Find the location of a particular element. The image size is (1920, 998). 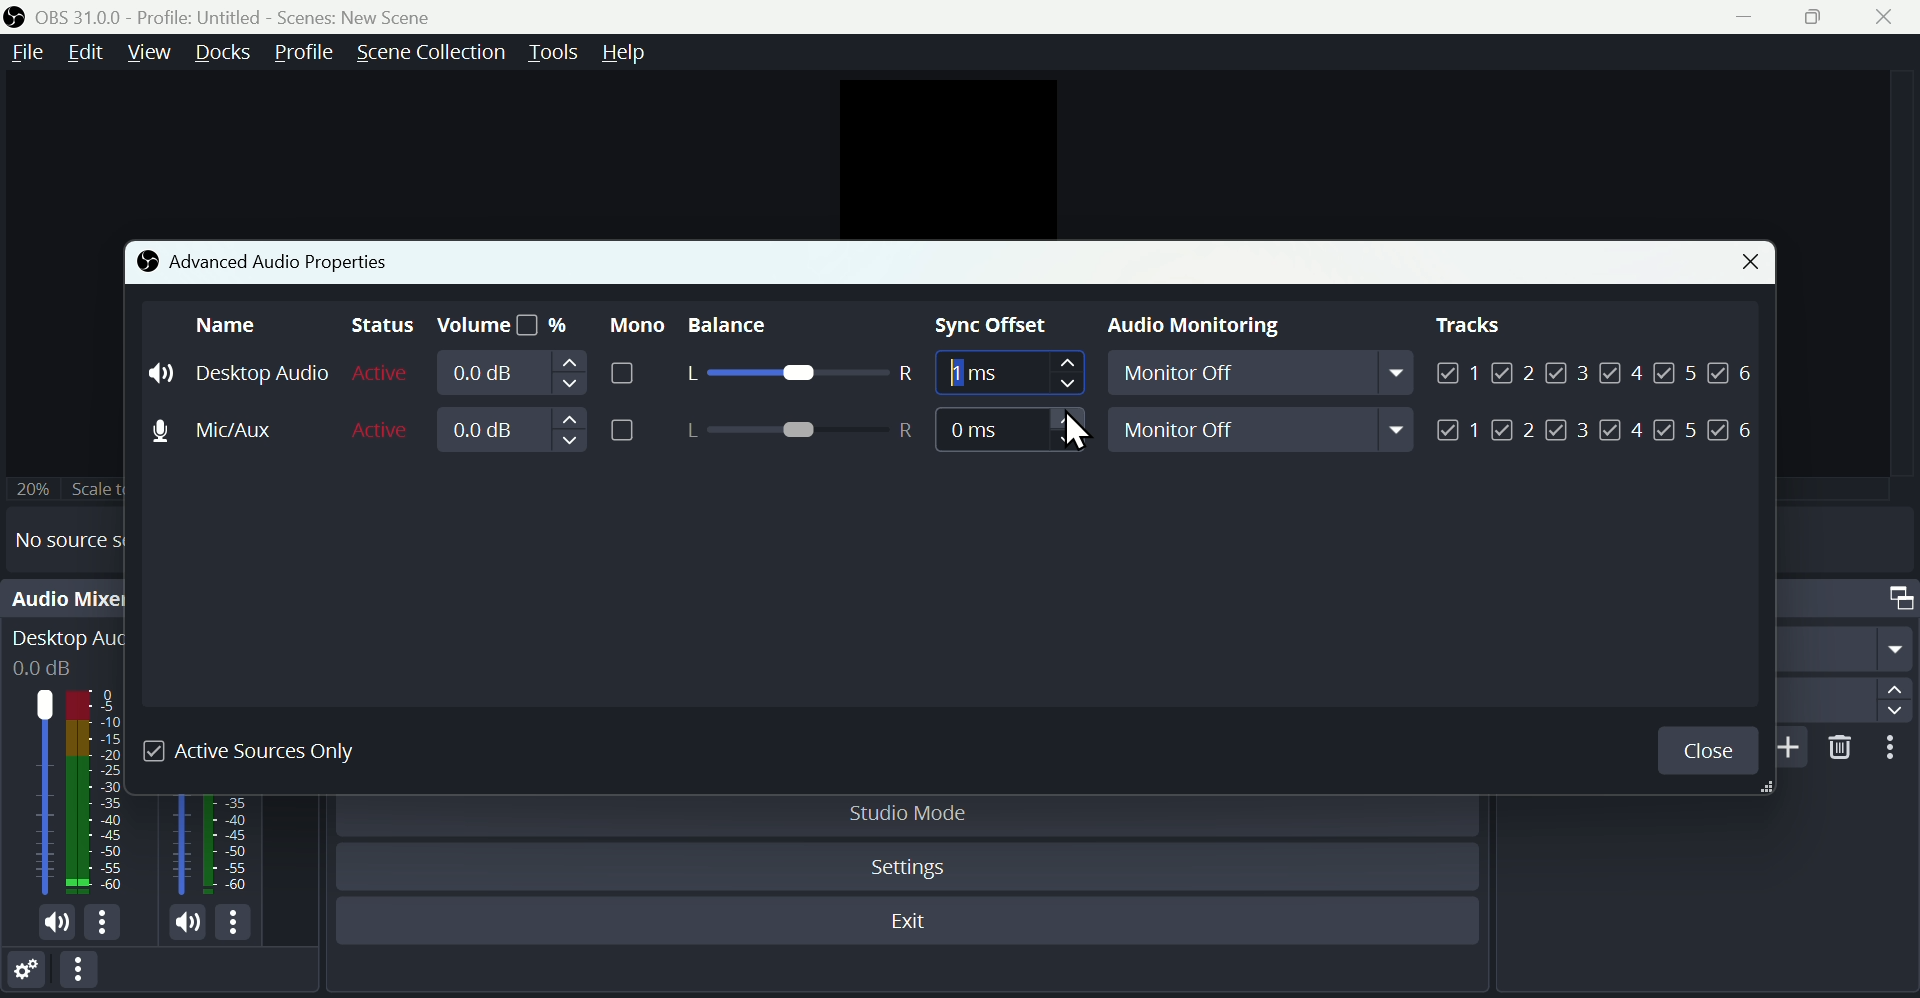

More options is located at coordinates (1897, 749).